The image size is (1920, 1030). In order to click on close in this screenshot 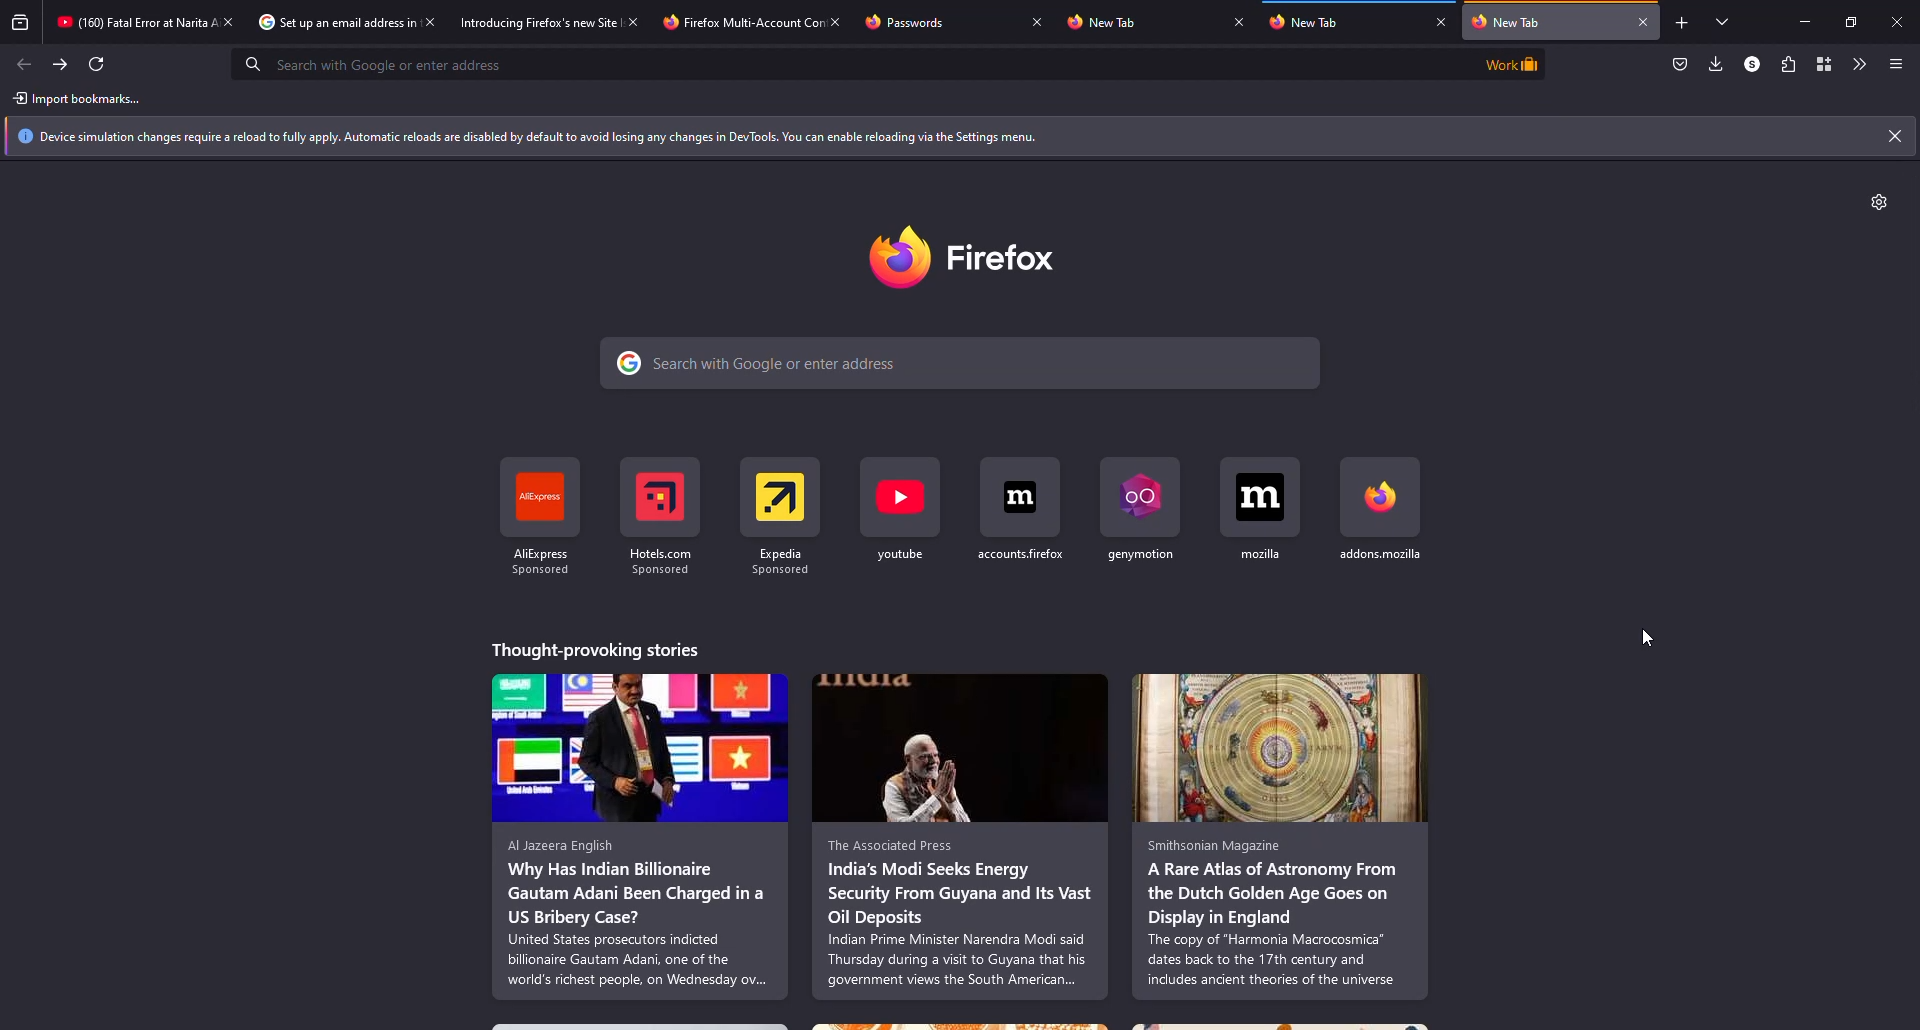, I will do `click(839, 20)`.